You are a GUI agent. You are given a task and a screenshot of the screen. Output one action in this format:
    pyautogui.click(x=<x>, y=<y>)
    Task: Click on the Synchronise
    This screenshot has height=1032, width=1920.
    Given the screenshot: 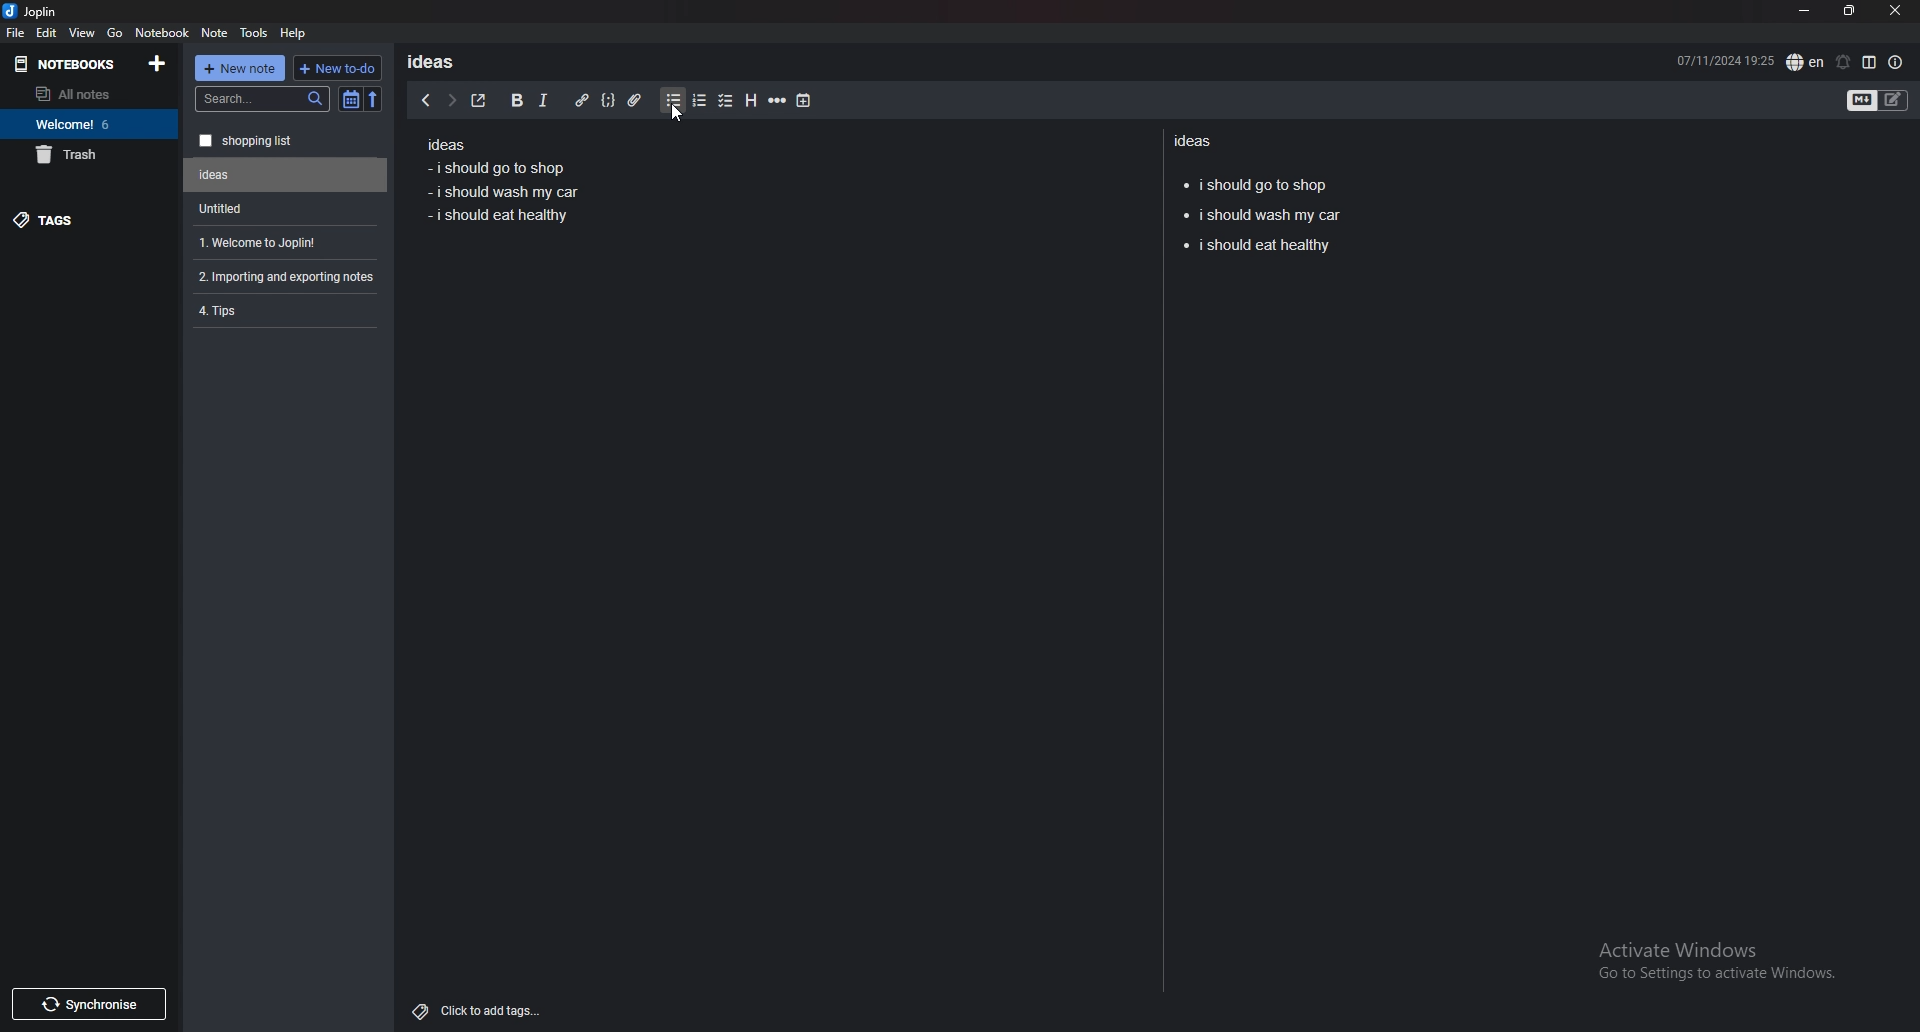 What is the action you would take?
    pyautogui.click(x=88, y=1004)
    